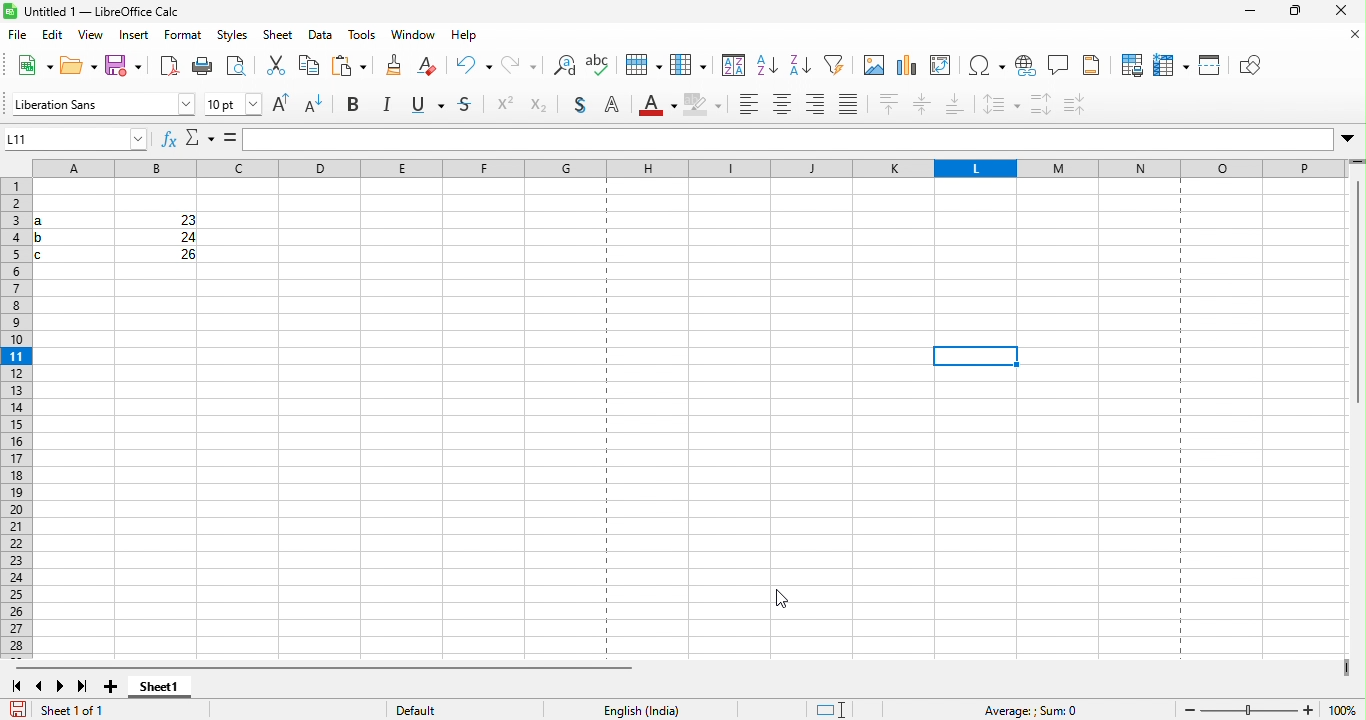 This screenshot has width=1366, height=720. Describe the element at coordinates (317, 106) in the screenshot. I see `decrease font size` at that location.